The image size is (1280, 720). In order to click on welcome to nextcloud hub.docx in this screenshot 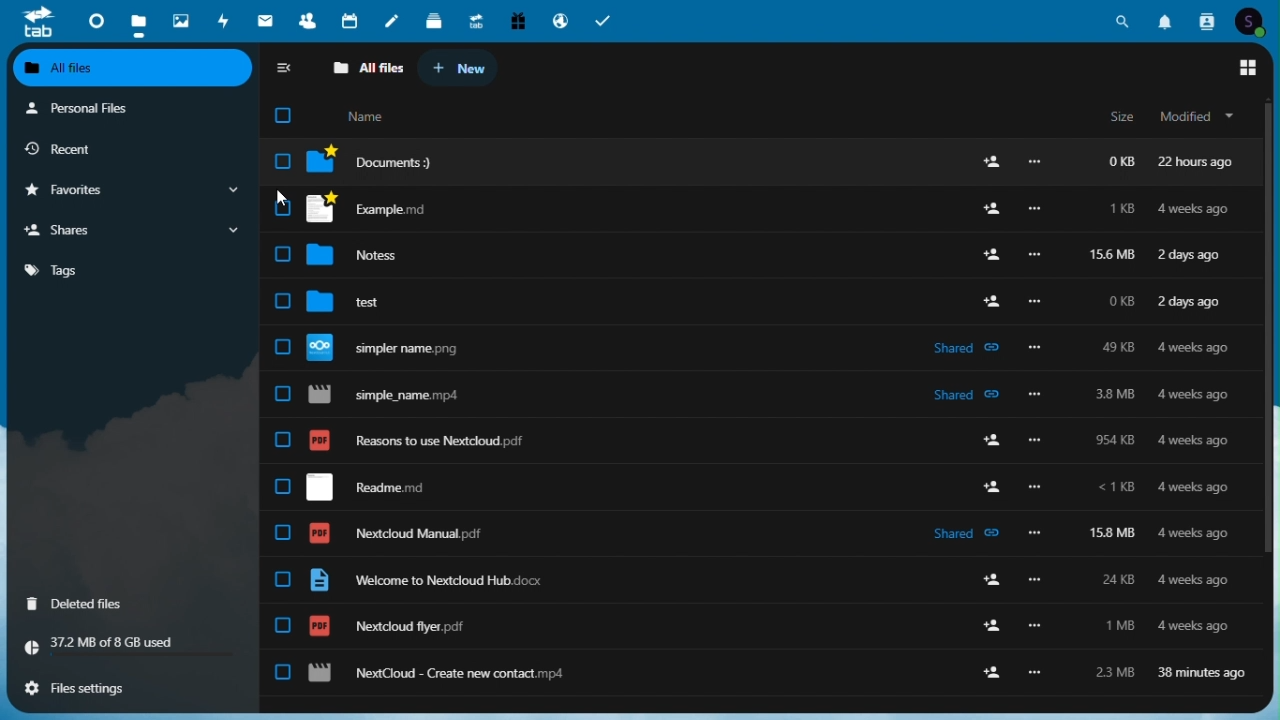, I will do `click(436, 580)`.